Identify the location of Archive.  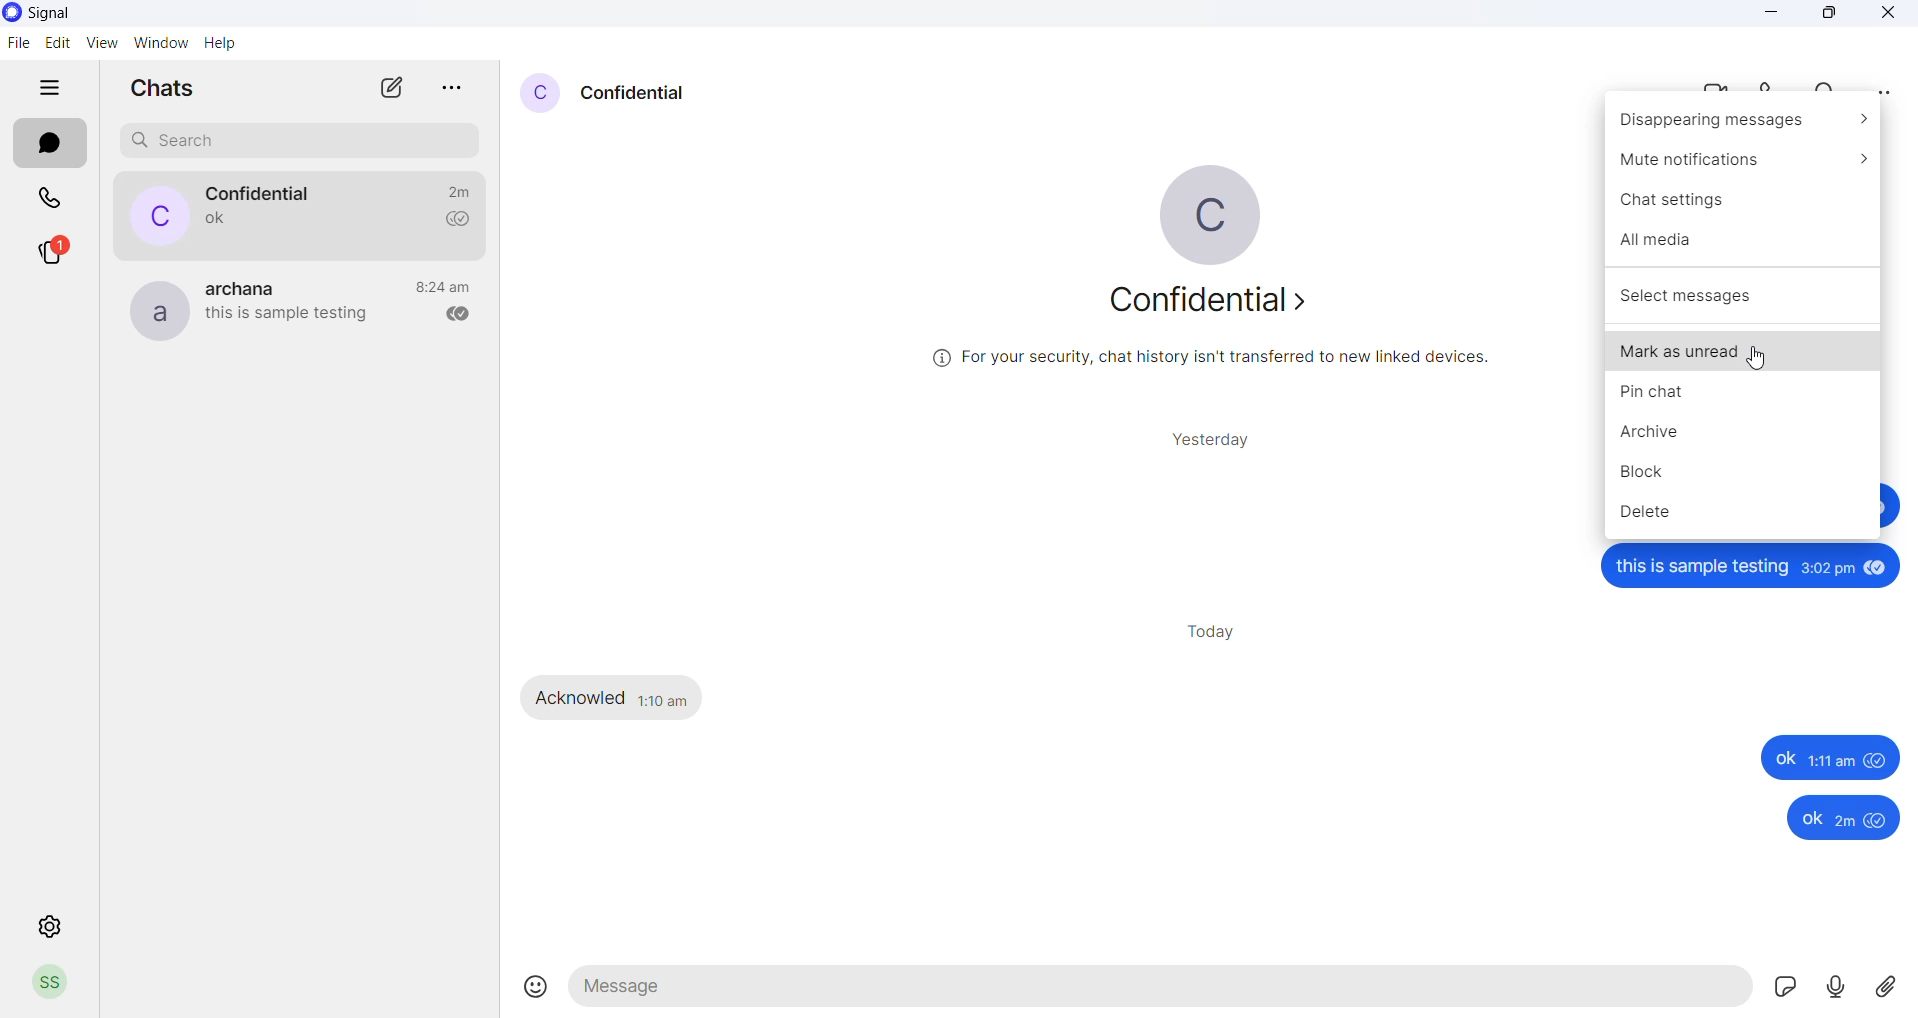
(1744, 437).